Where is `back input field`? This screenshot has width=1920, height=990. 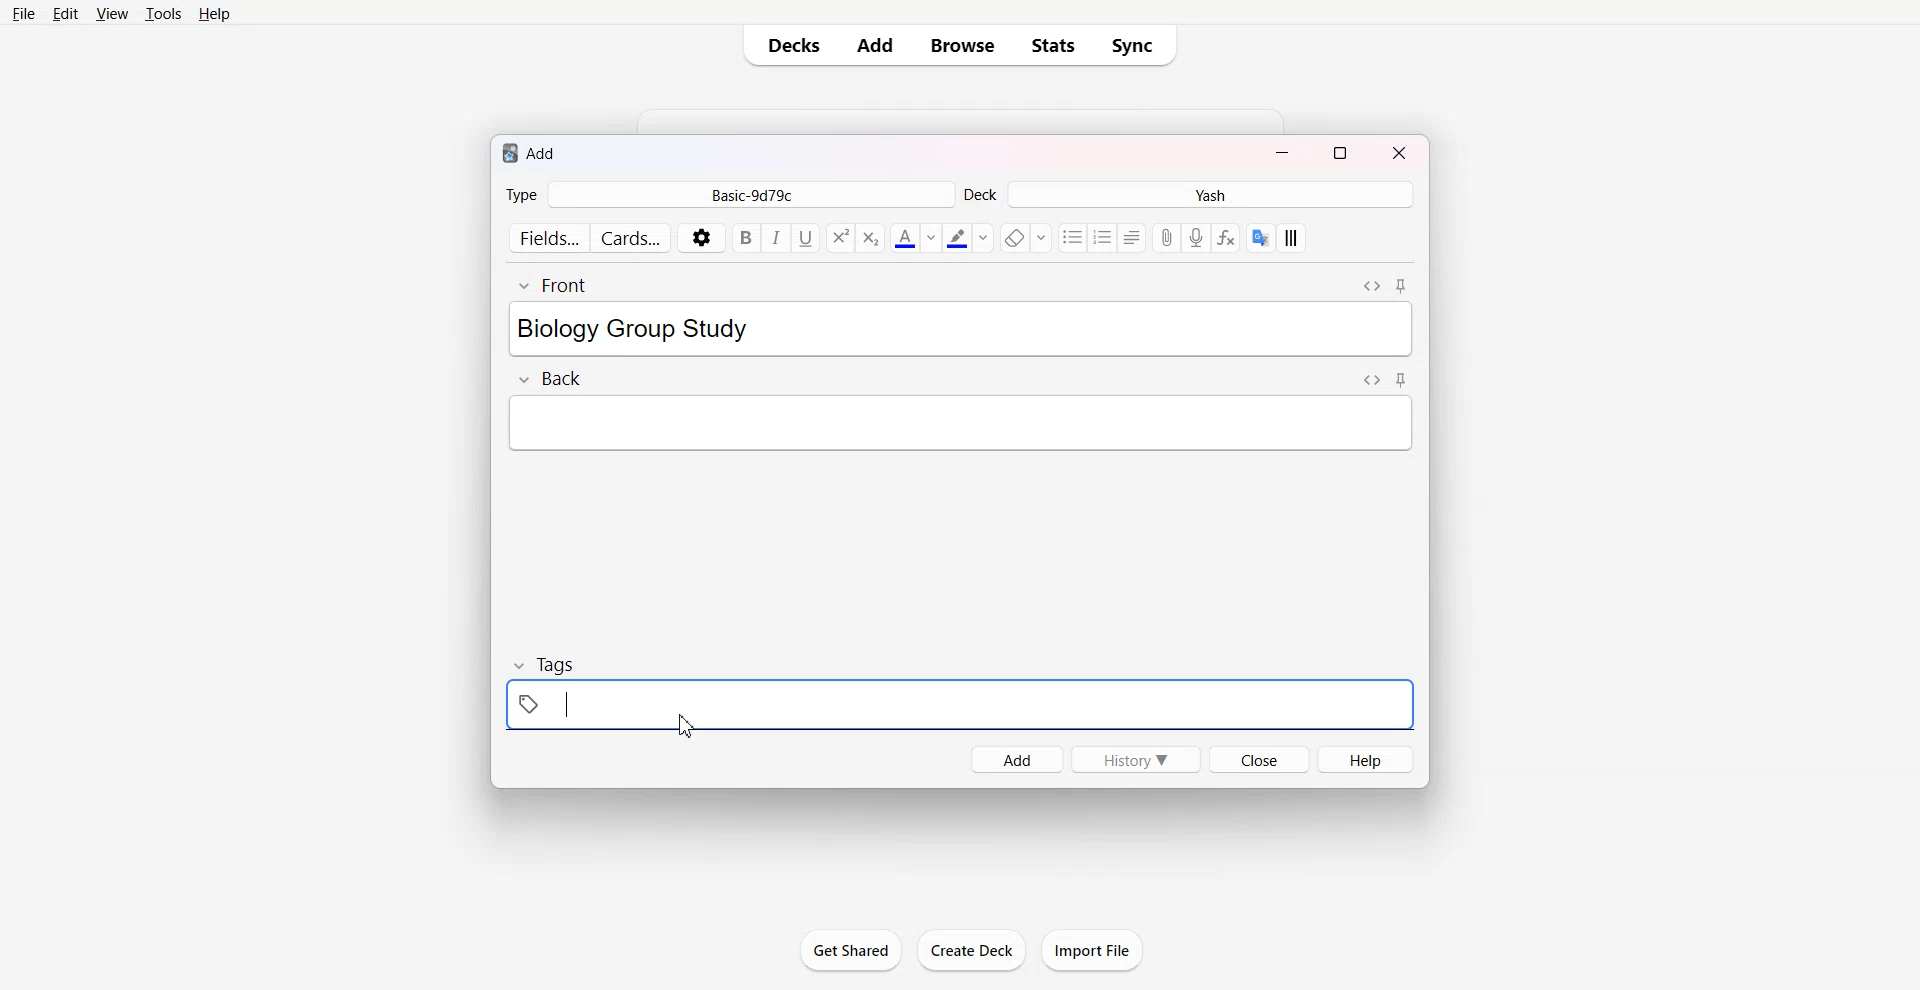
back input field is located at coordinates (960, 423).